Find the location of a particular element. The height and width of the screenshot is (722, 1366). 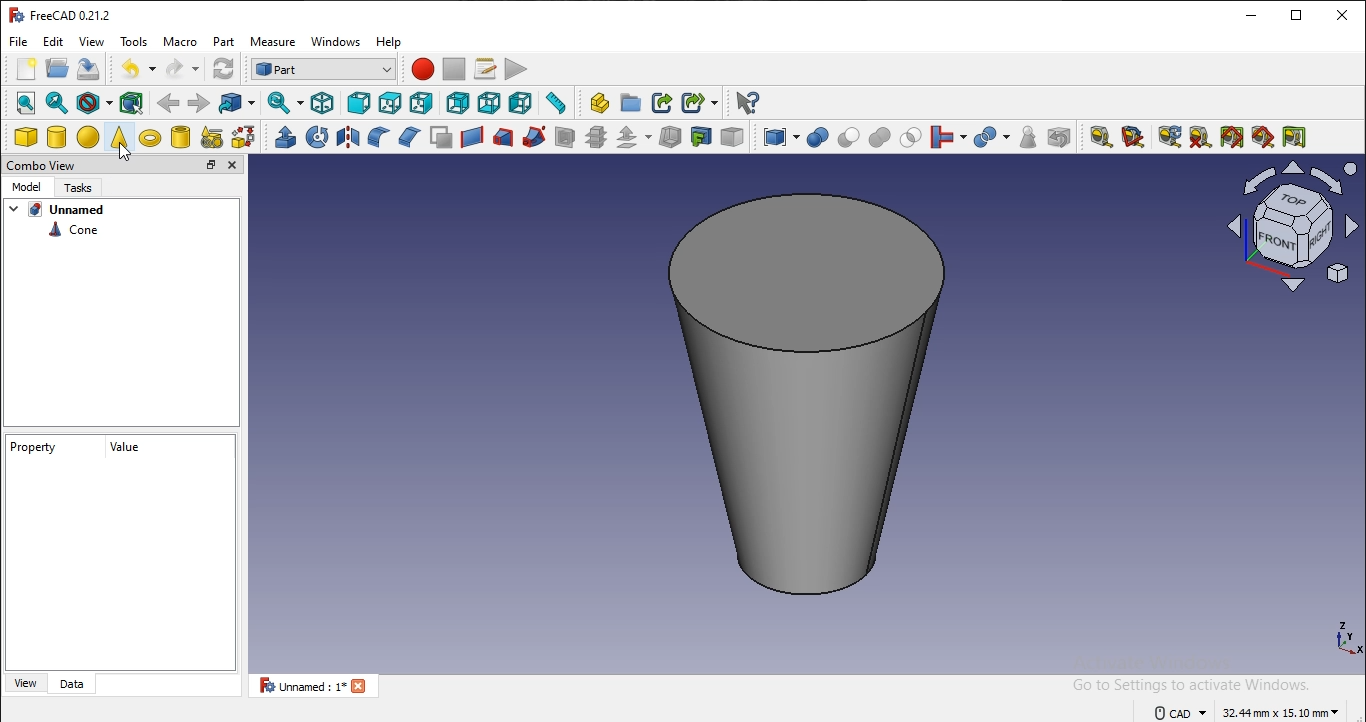

chamfer is located at coordinates (406, 137).